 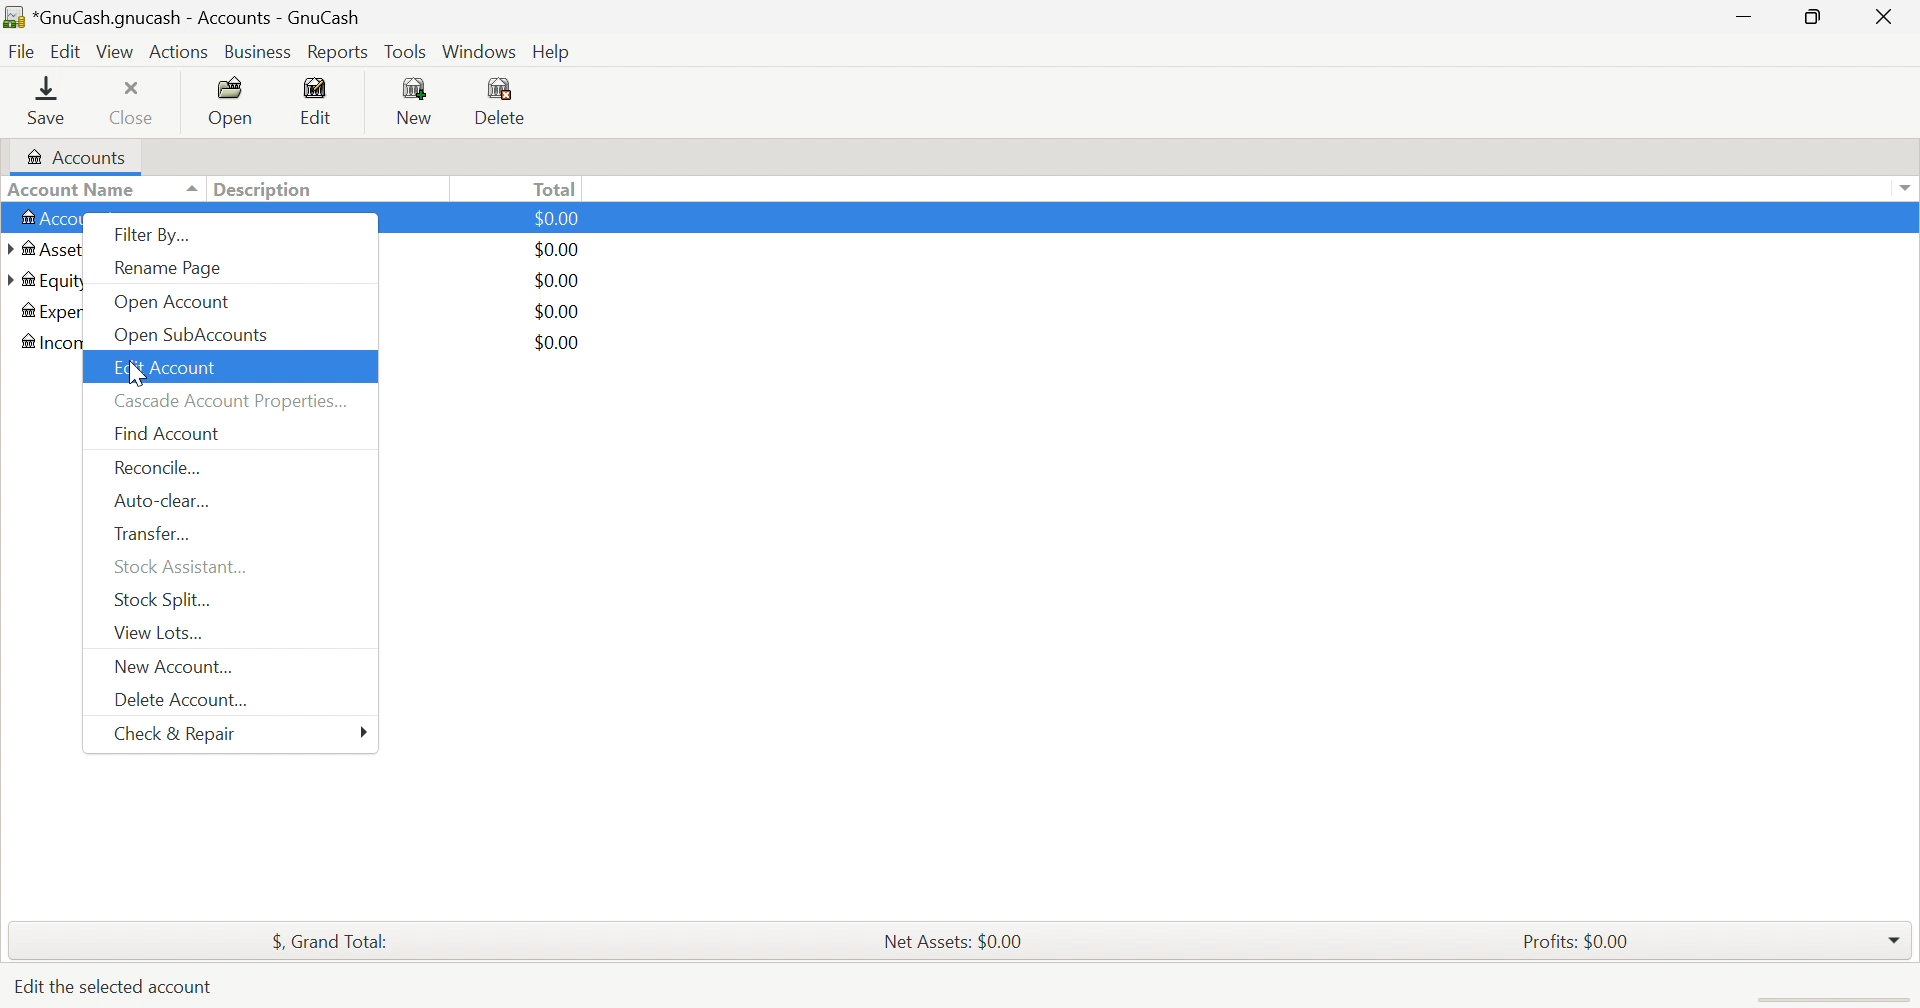 What do you see at coordinates (266, 190) in the screenshot?
I see `Description` at bounding box center [266, 190].